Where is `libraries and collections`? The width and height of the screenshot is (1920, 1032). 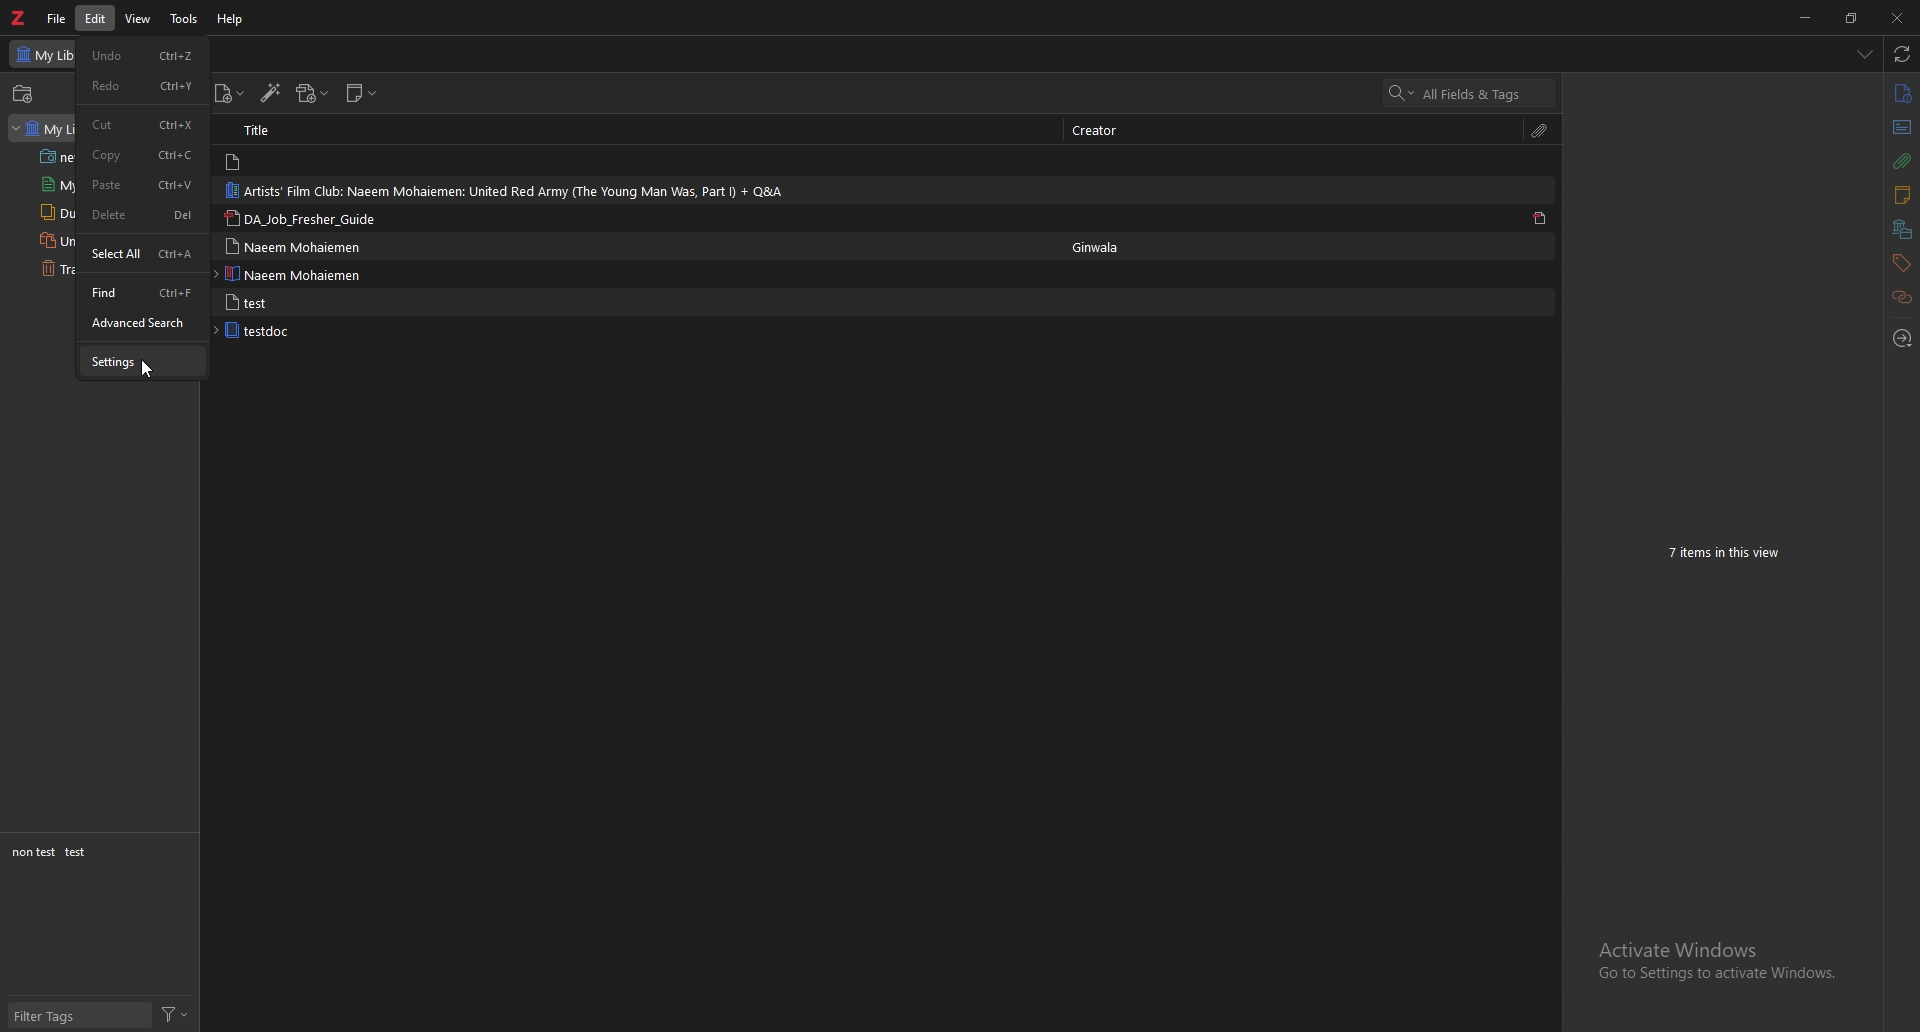 libraries and collections is located at coordinates (1902, 230).